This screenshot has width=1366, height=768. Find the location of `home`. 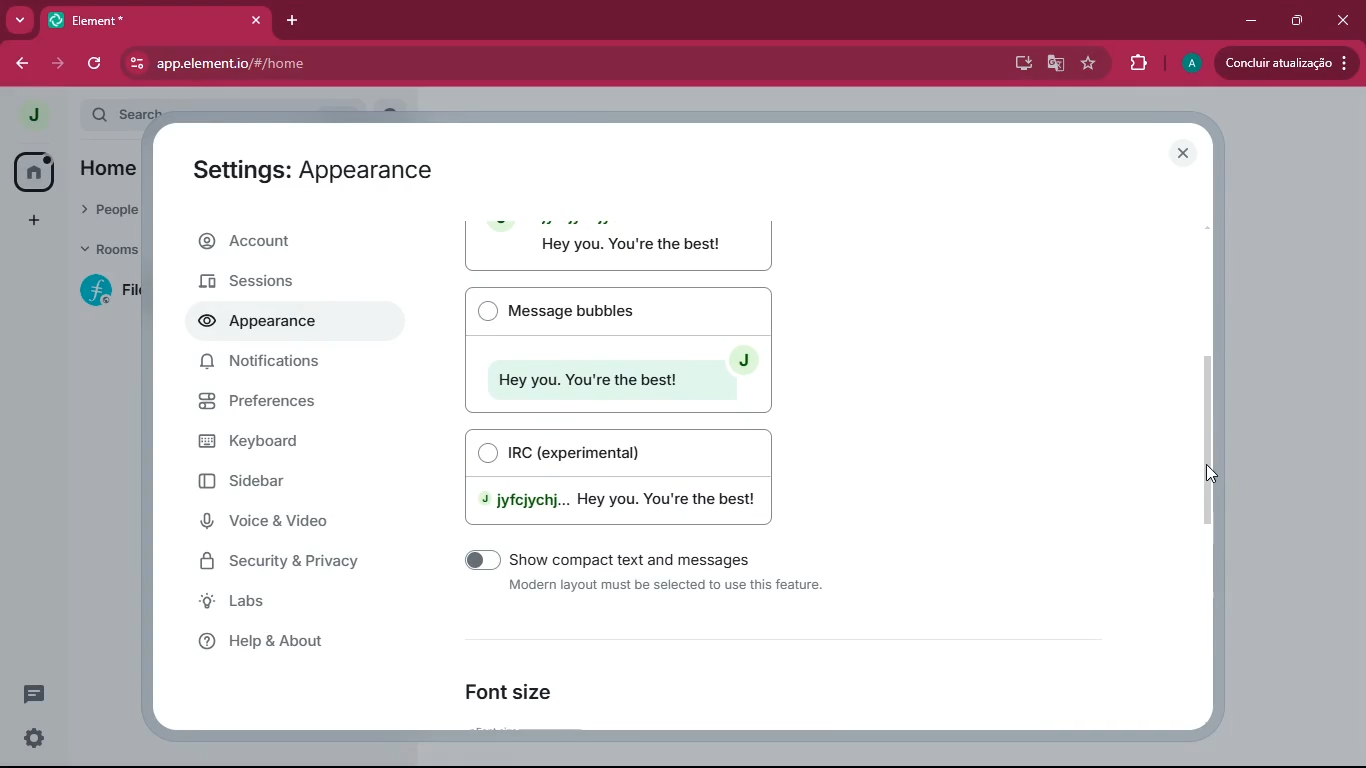

home is located at coordinates (34, 171).